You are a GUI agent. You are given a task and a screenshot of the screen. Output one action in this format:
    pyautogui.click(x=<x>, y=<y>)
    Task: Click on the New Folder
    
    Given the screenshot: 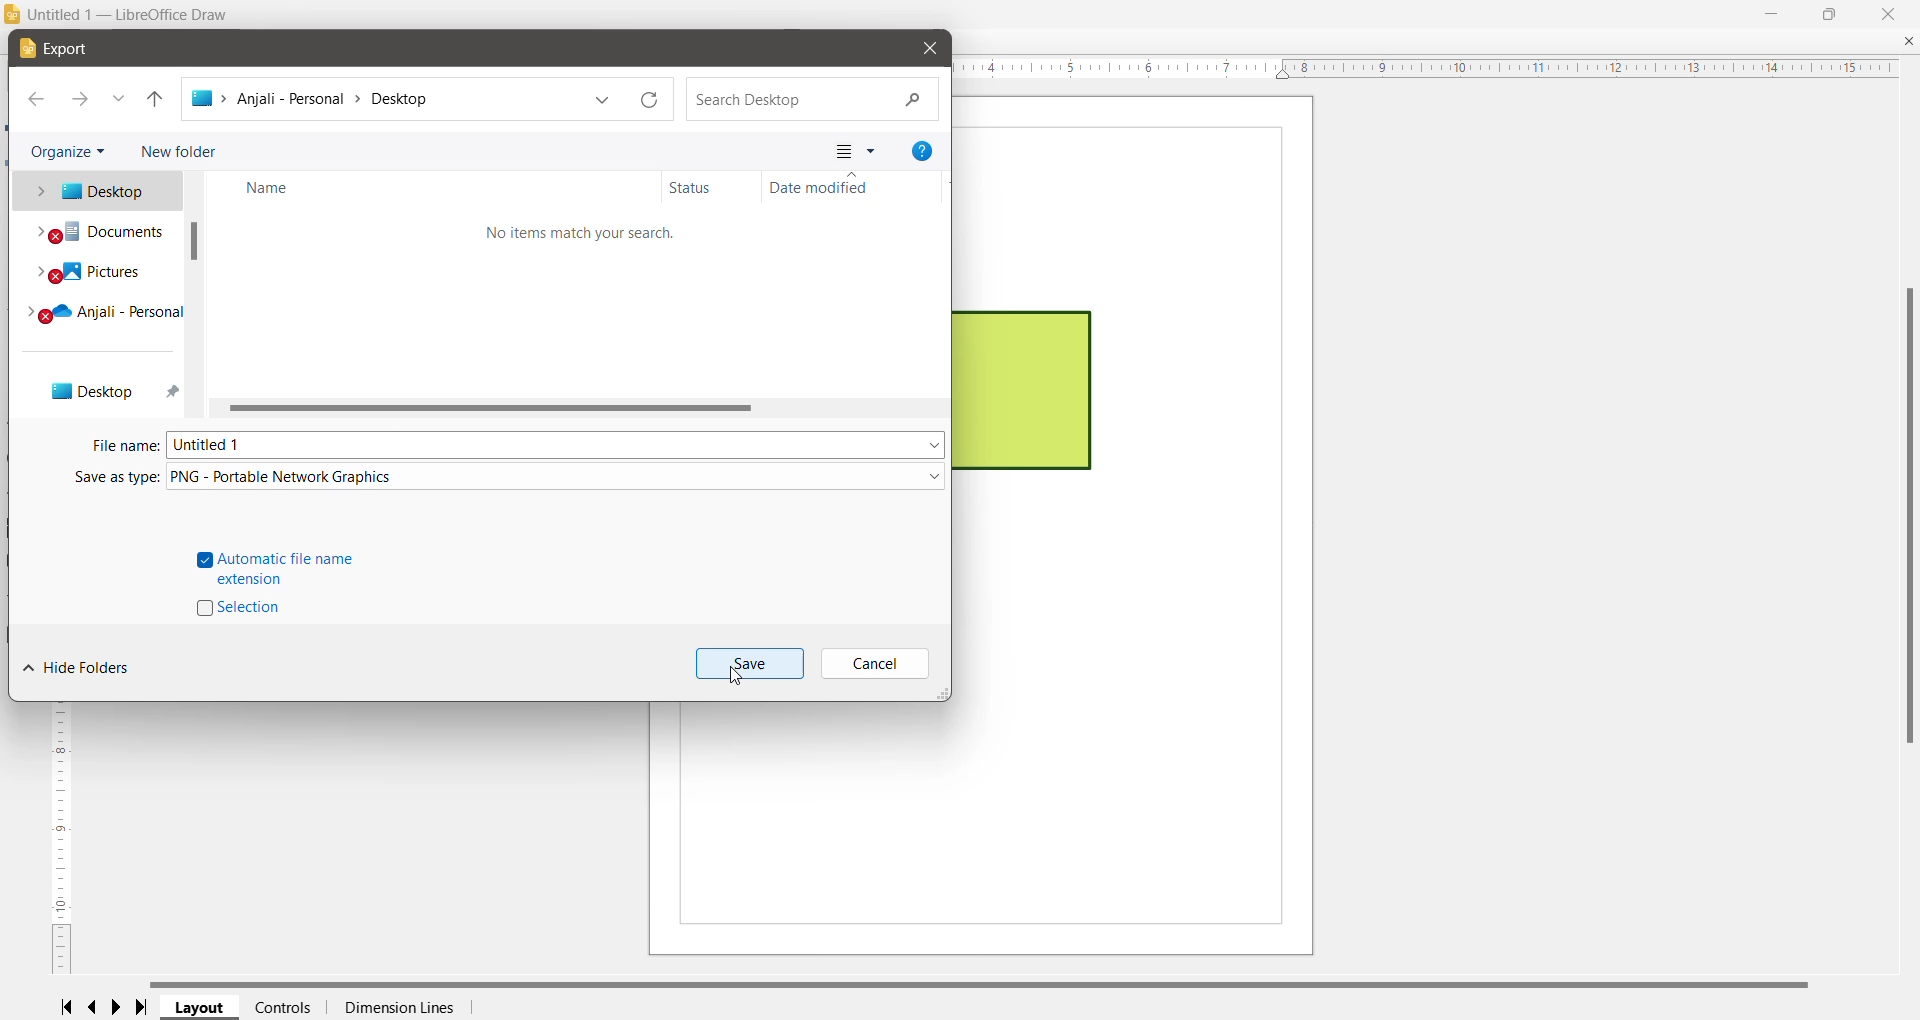 What is the action you would take?
    pyautogui.click(x=176, y=149)
    